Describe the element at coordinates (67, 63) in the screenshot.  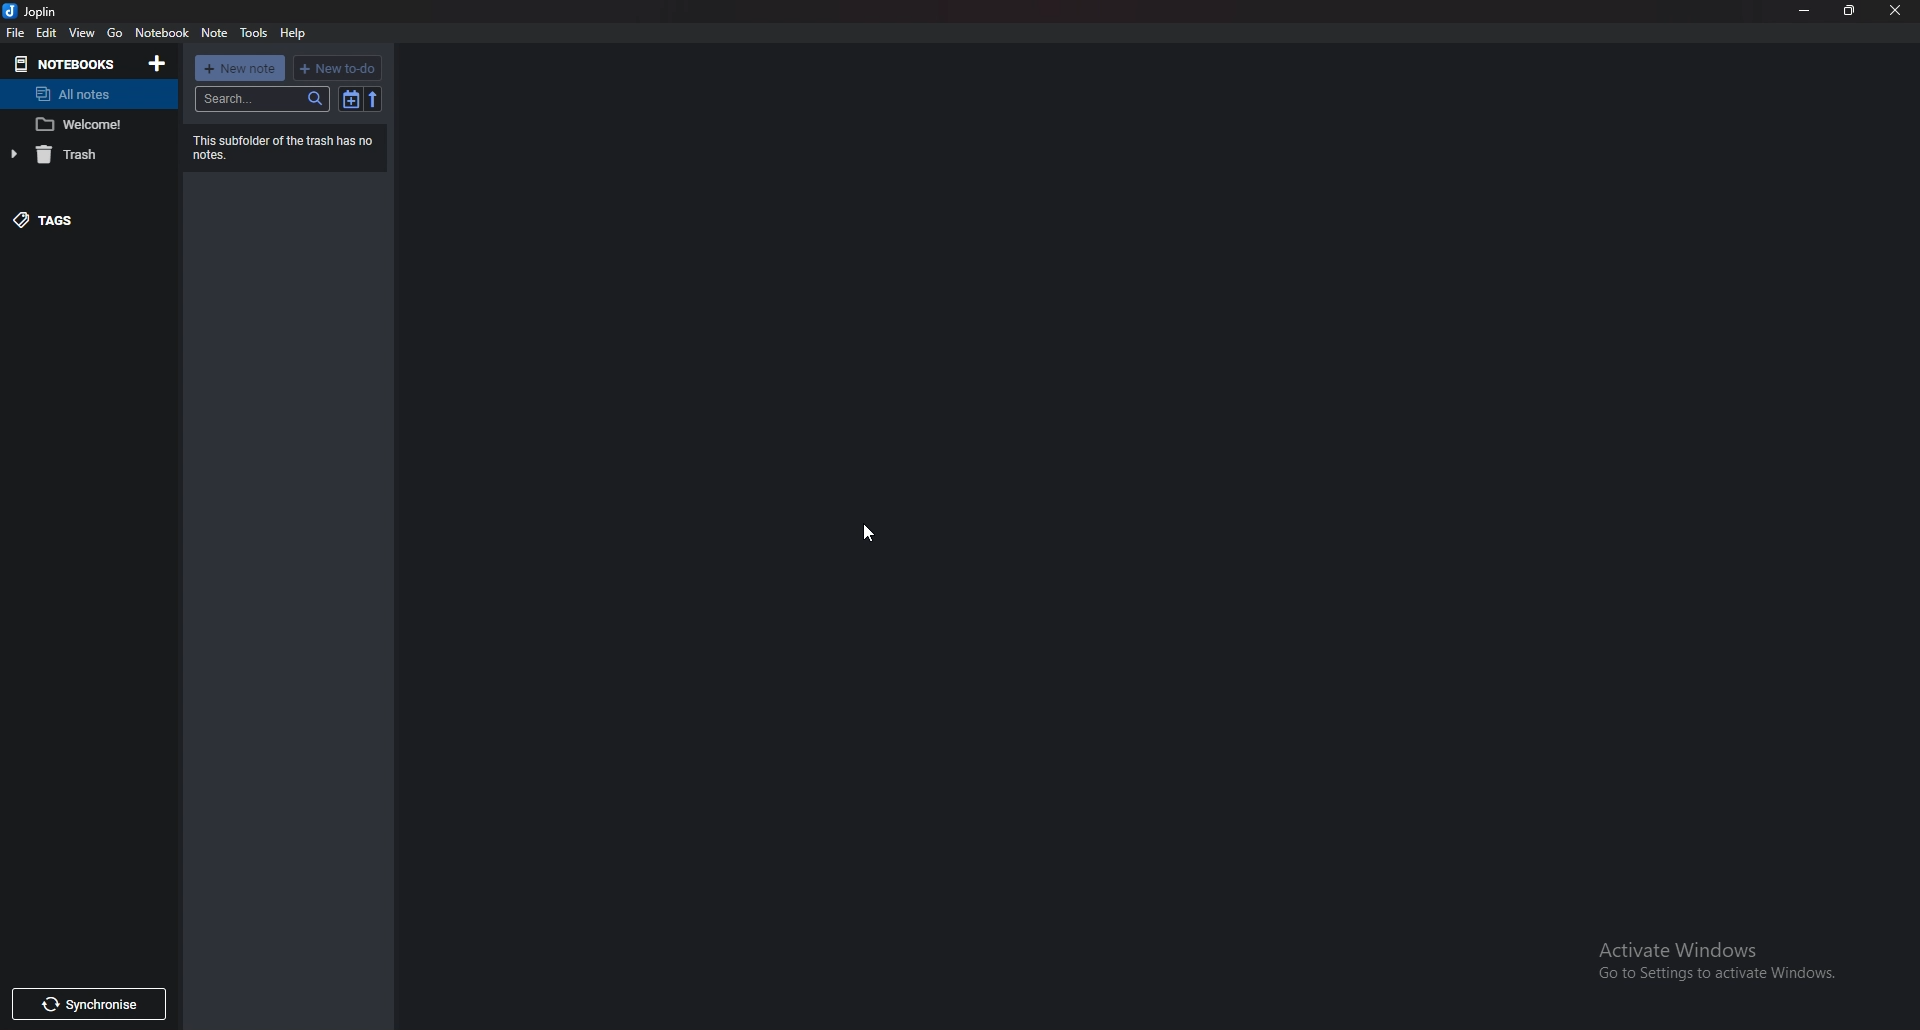
I see `Notebooks` at that location.